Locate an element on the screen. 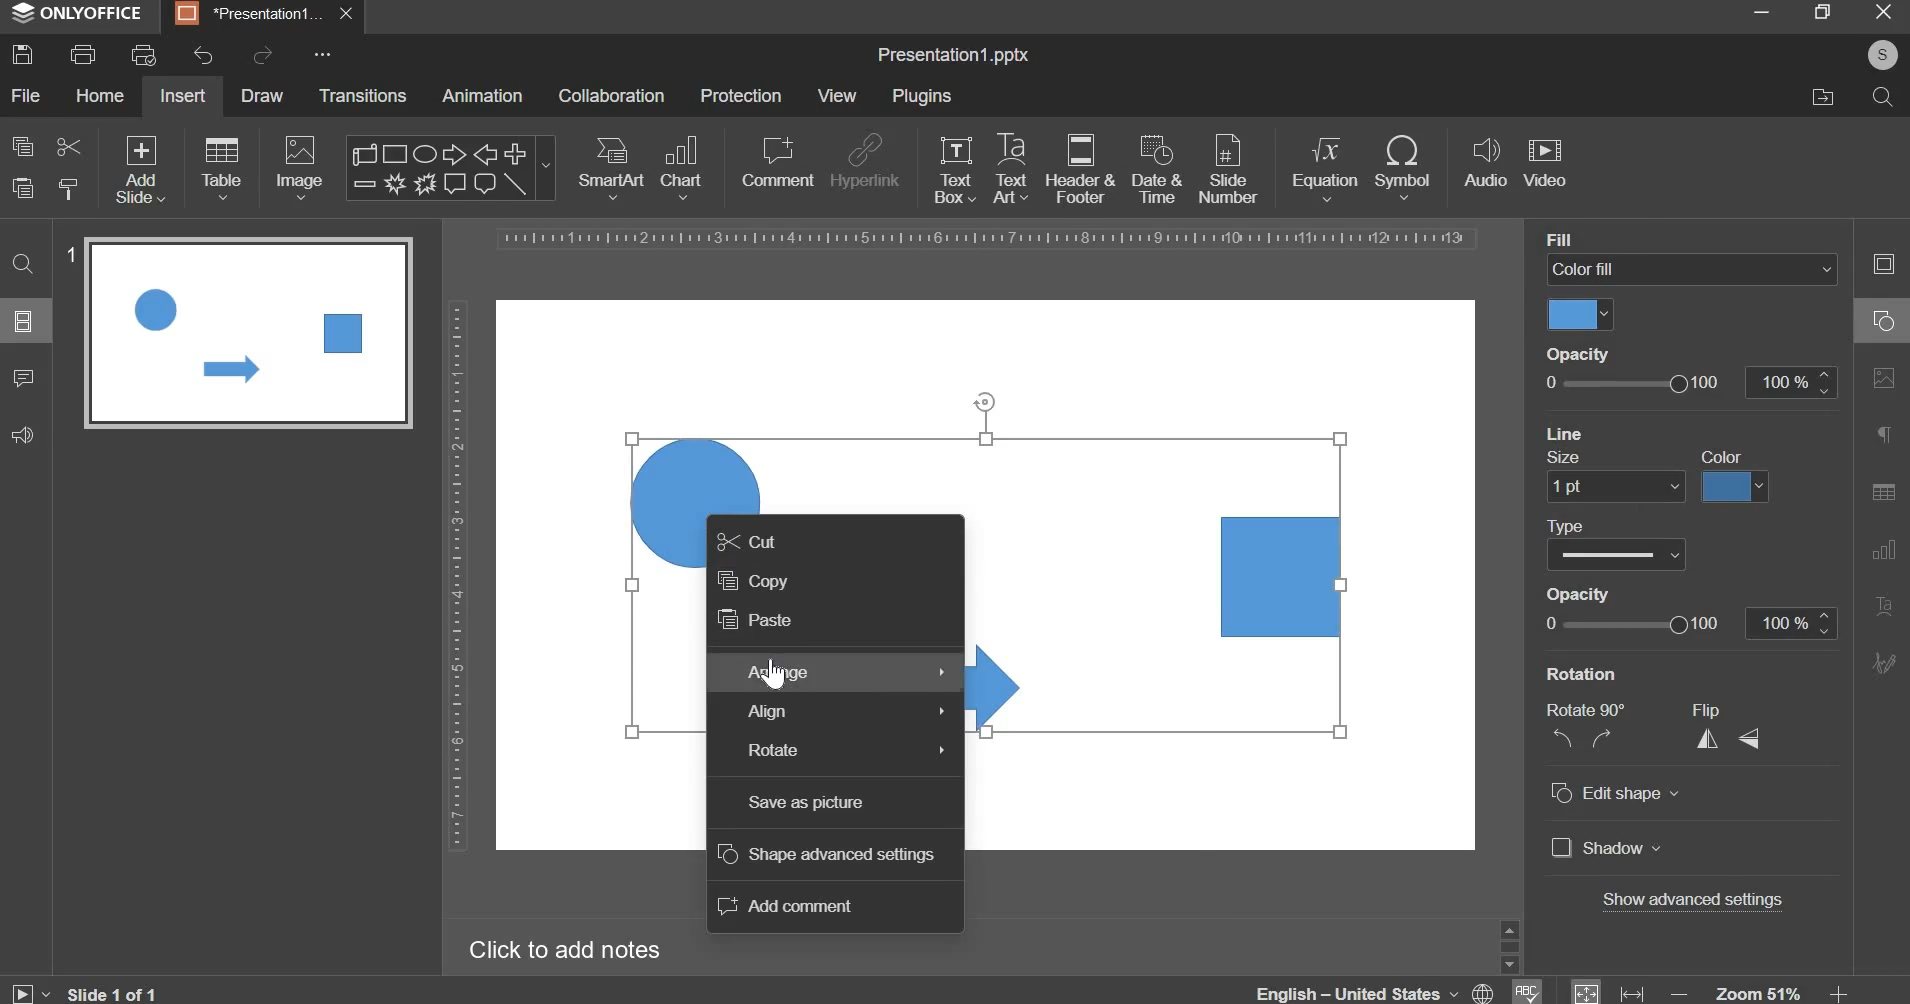 This screenshot has width=1910, height=1004. fit to width is located at coordinates (1634, 993).